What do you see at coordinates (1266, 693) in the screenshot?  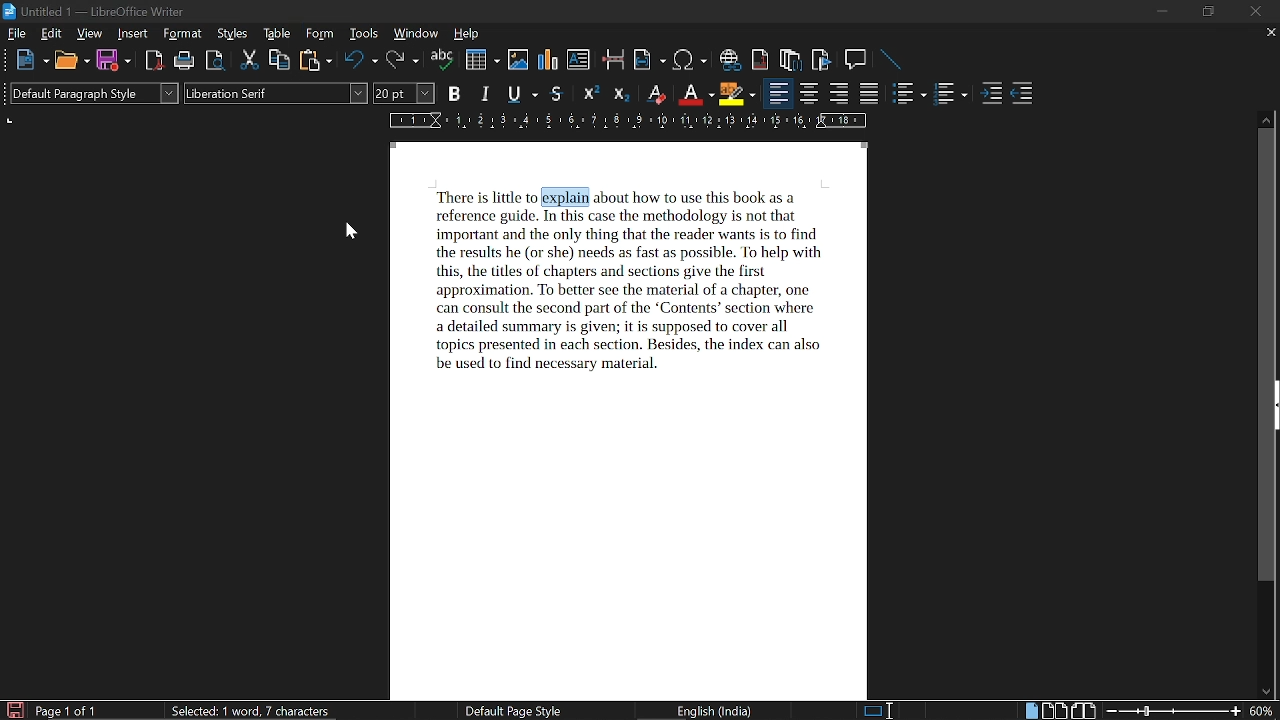 I see `move down` at bounding box center [1266, 693].